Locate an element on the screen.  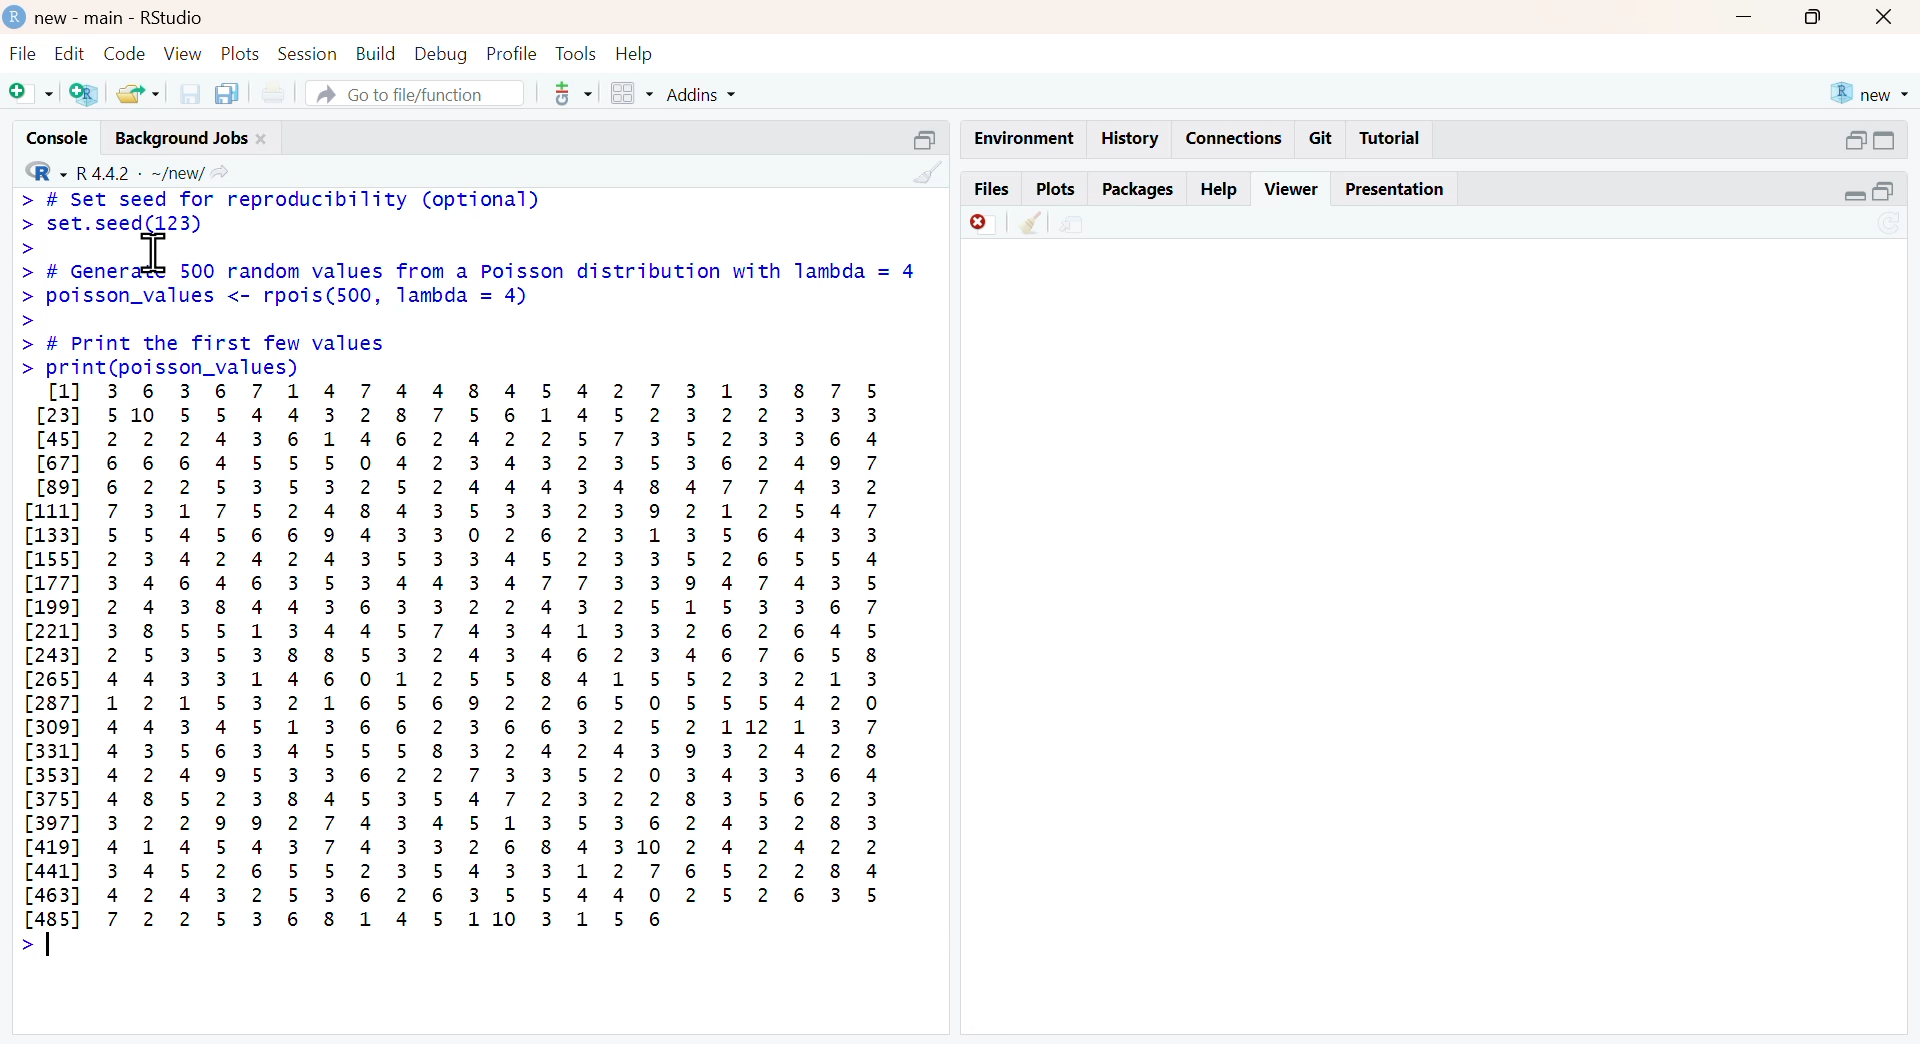
> # set seed for reproducibility (optional)> set. seed(123)> is located at coordinates (279, 223).